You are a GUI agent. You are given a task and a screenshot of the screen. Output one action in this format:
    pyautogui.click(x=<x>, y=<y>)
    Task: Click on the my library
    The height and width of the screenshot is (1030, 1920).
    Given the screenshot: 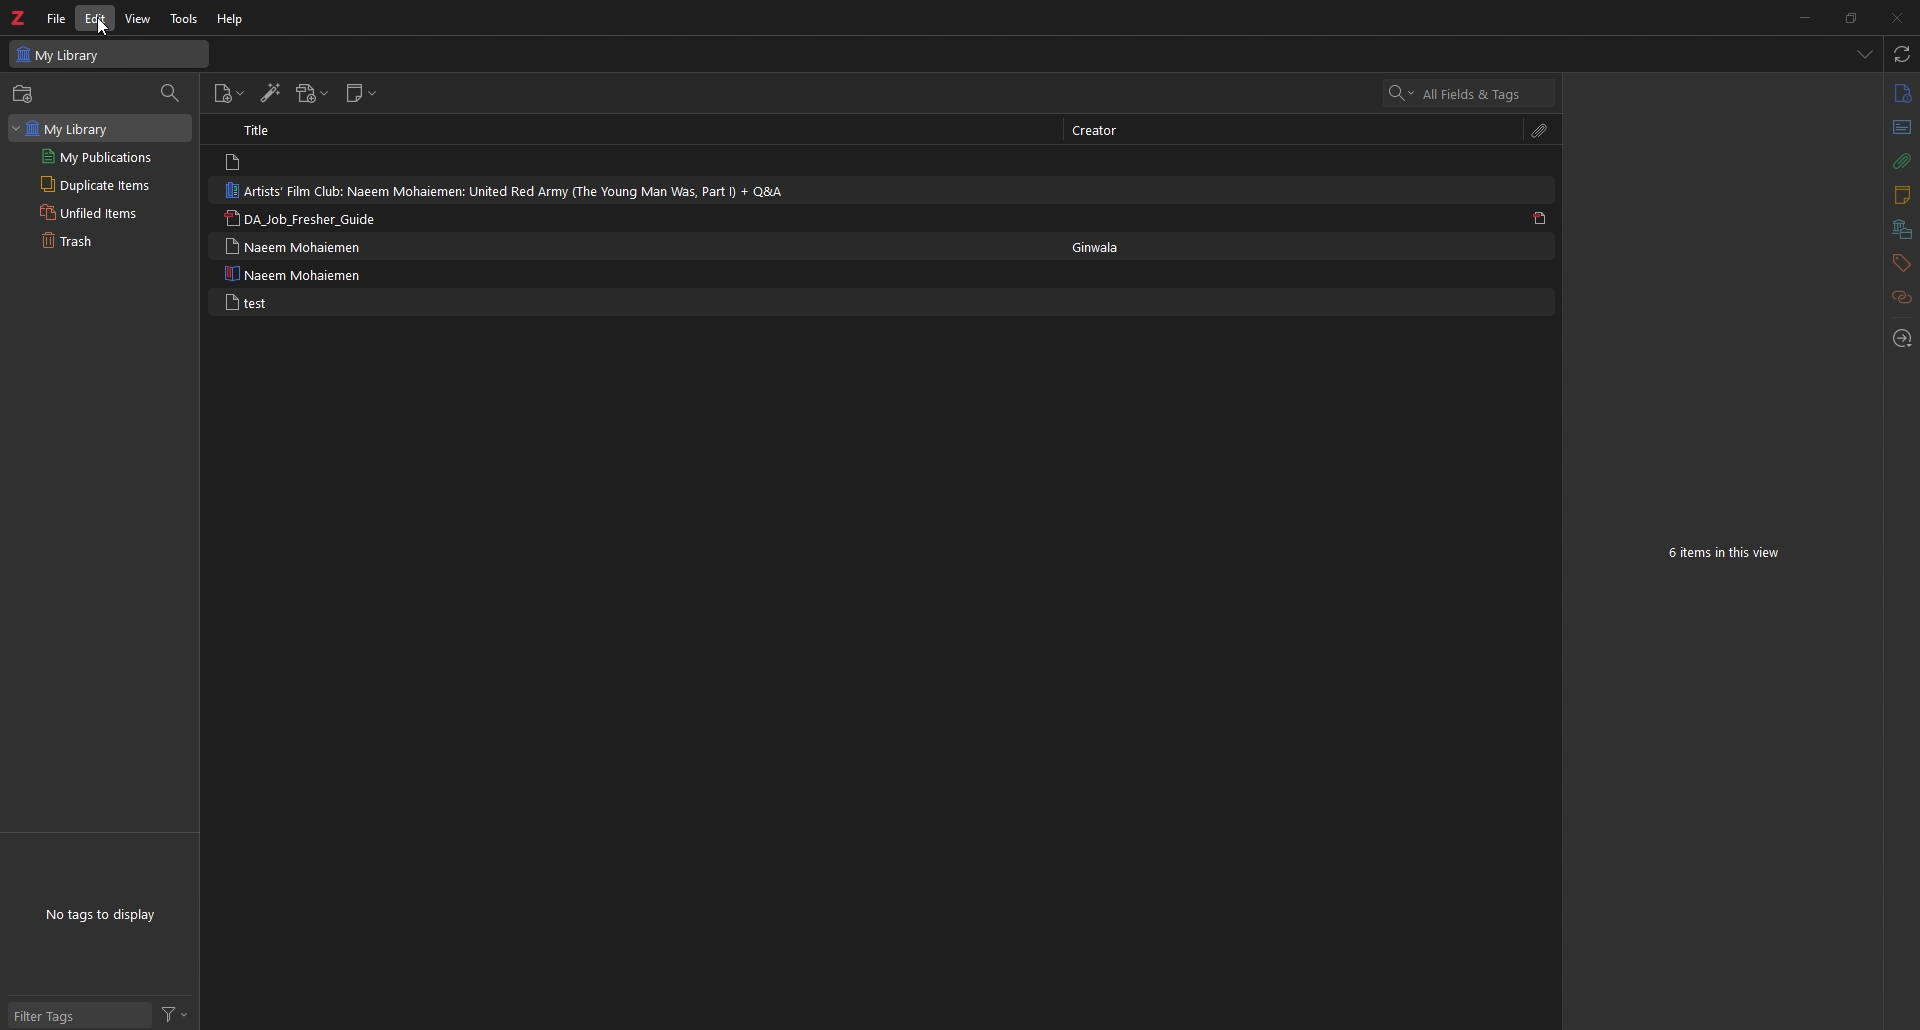 What is the action you would take?
    pyautogui.click(x=100, y=127)
    